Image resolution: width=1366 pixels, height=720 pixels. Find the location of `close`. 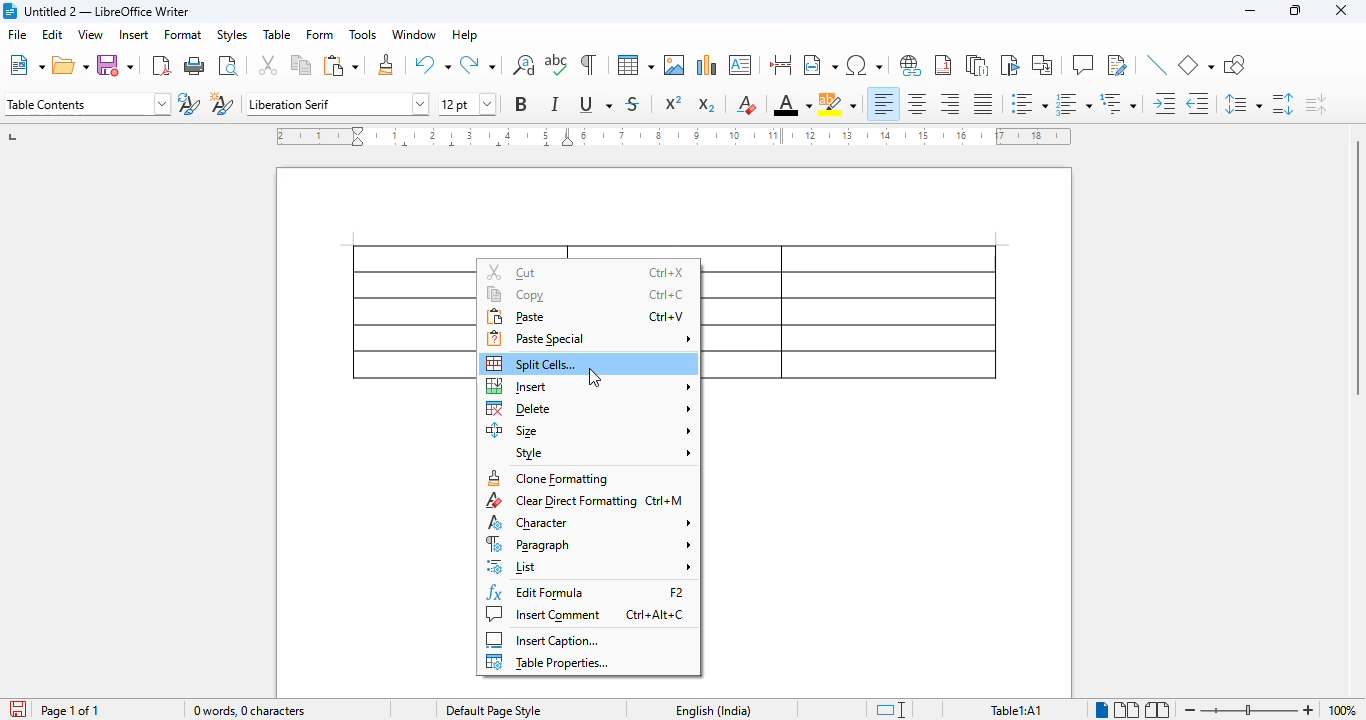

close is located at coordinates (1342, 11).